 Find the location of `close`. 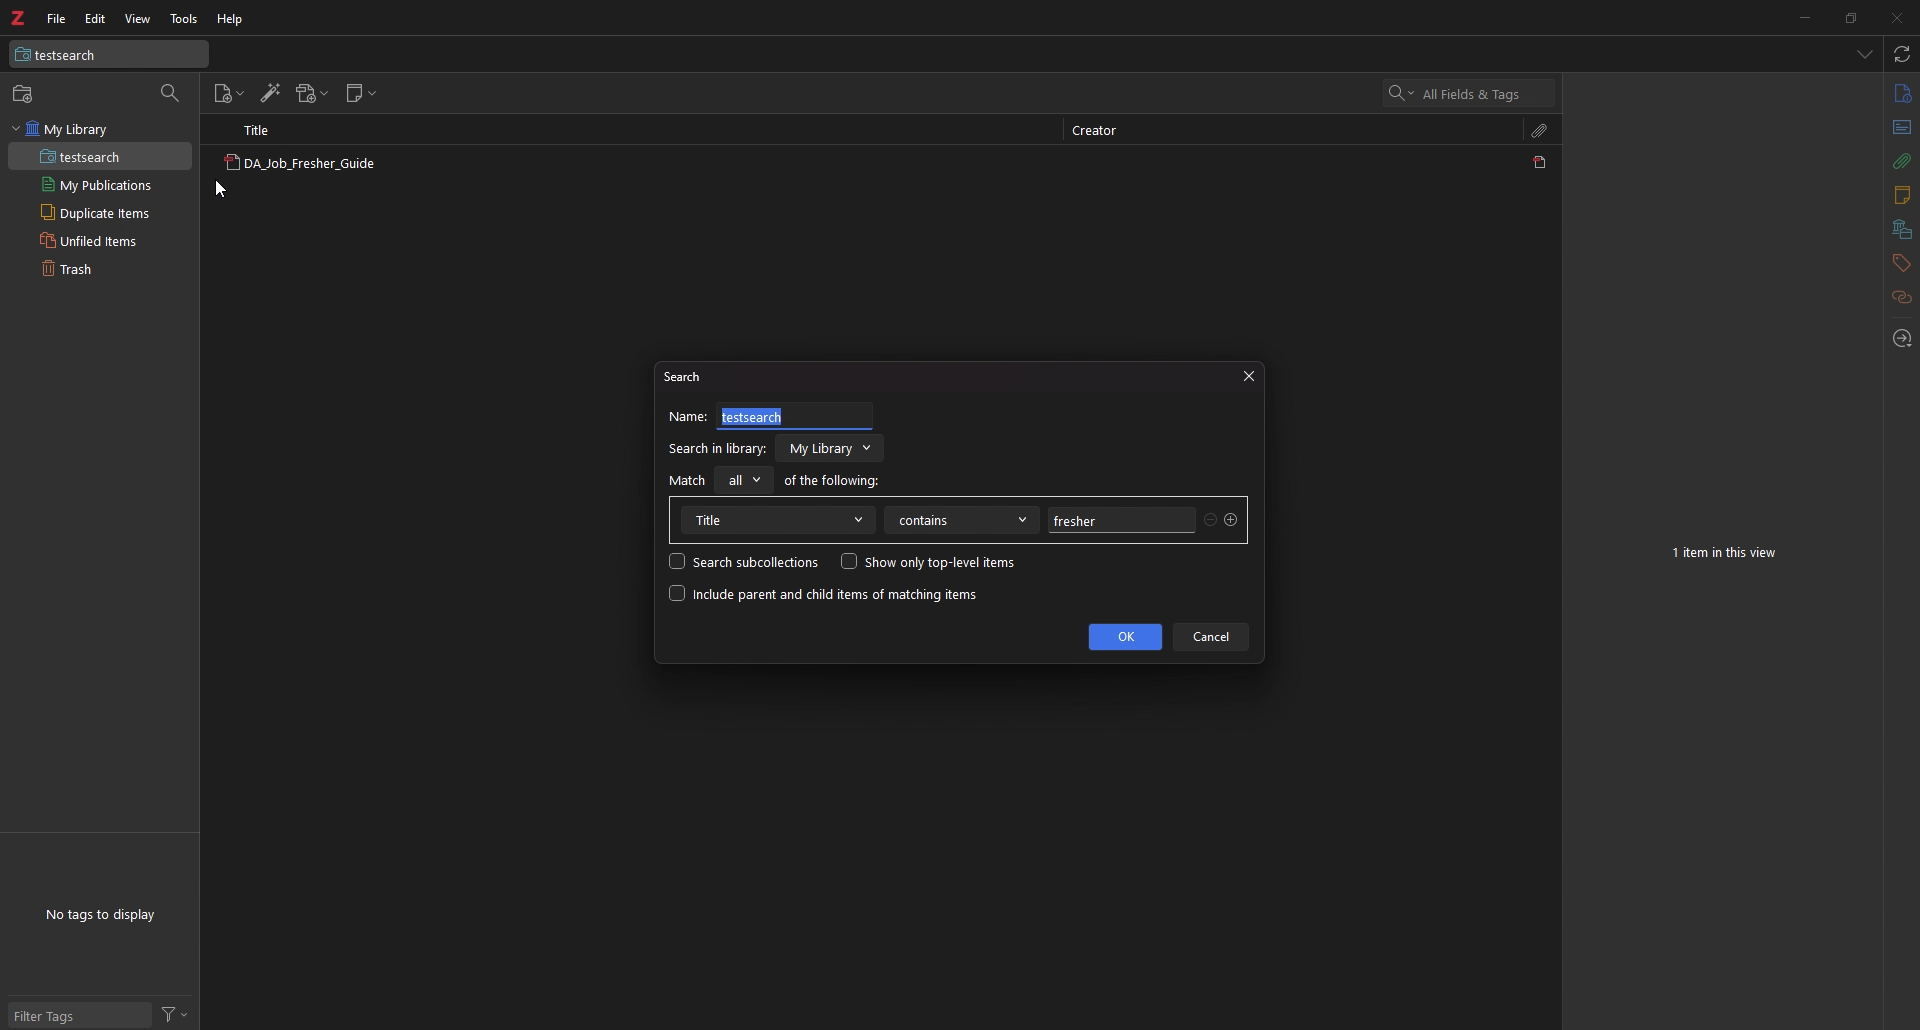

close is located at coordinates (1895, 17).